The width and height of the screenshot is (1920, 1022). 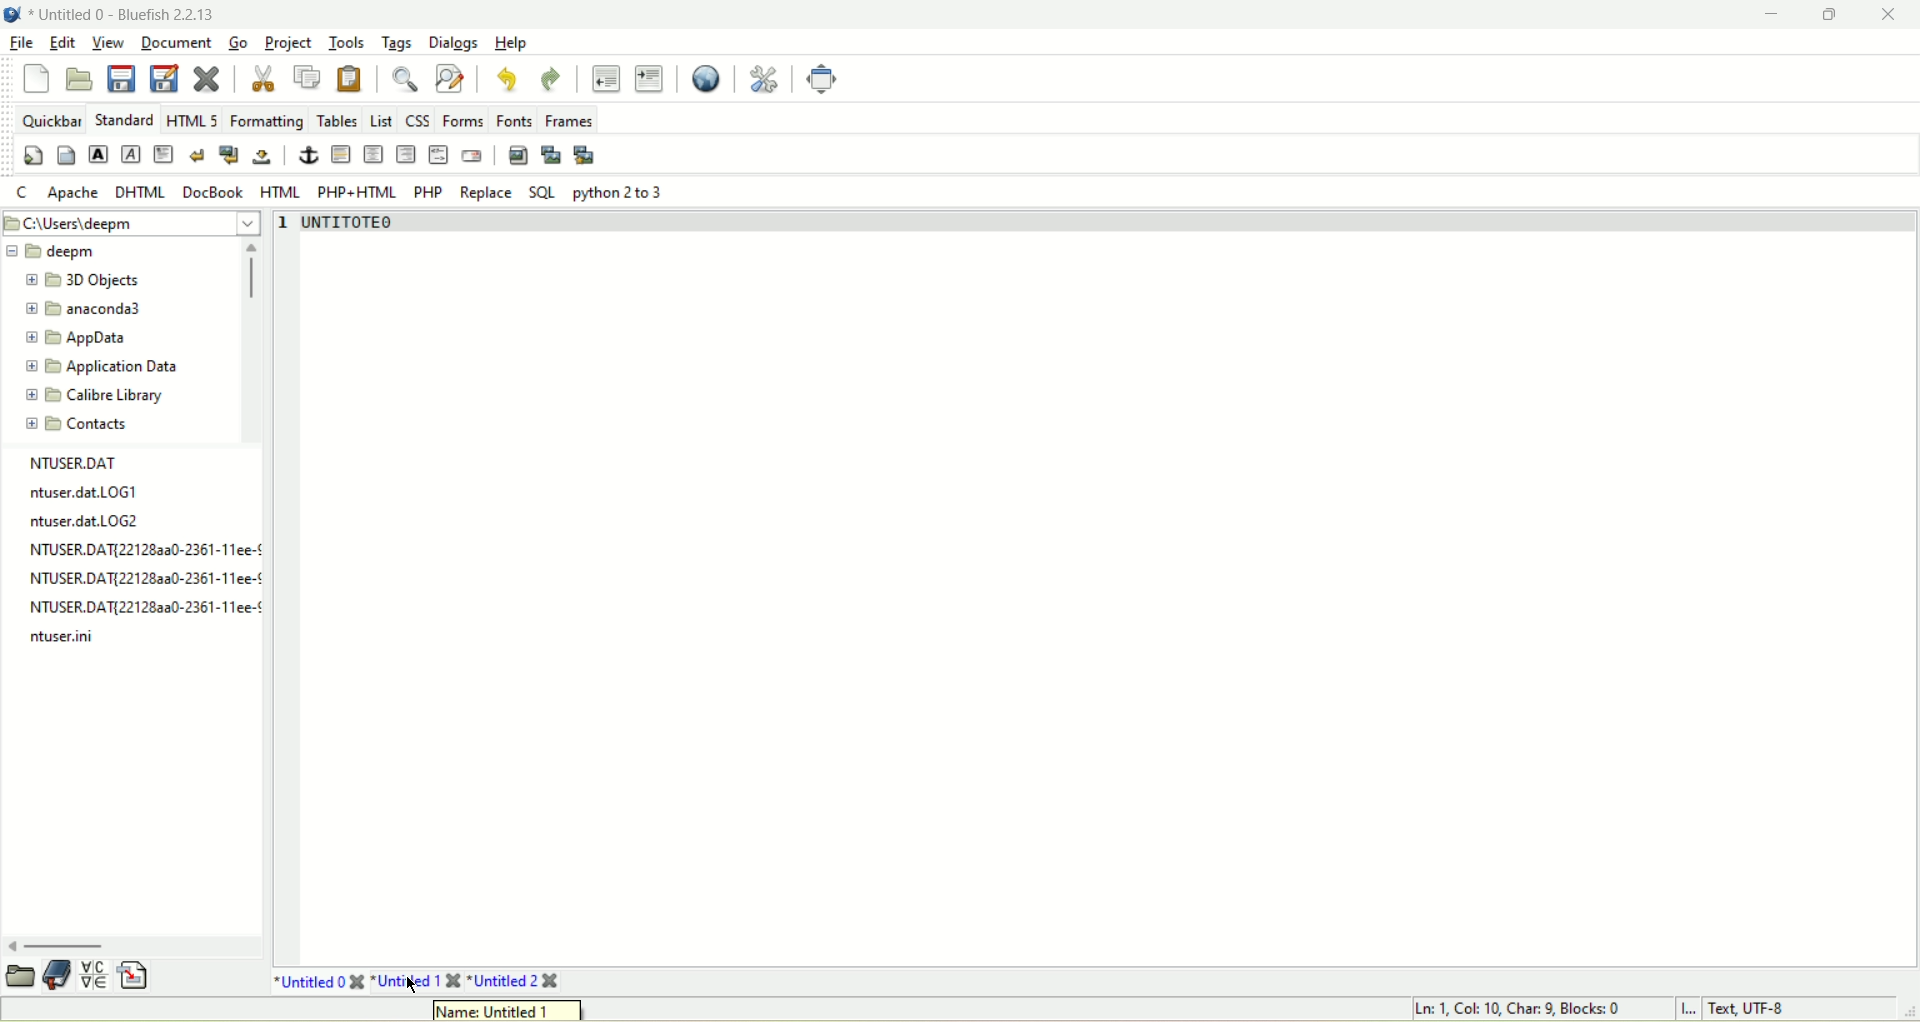 What do you see at coordinates (626, 192) in the screenshot?
I see `python 2to 3` at bounding box center [626, 192].